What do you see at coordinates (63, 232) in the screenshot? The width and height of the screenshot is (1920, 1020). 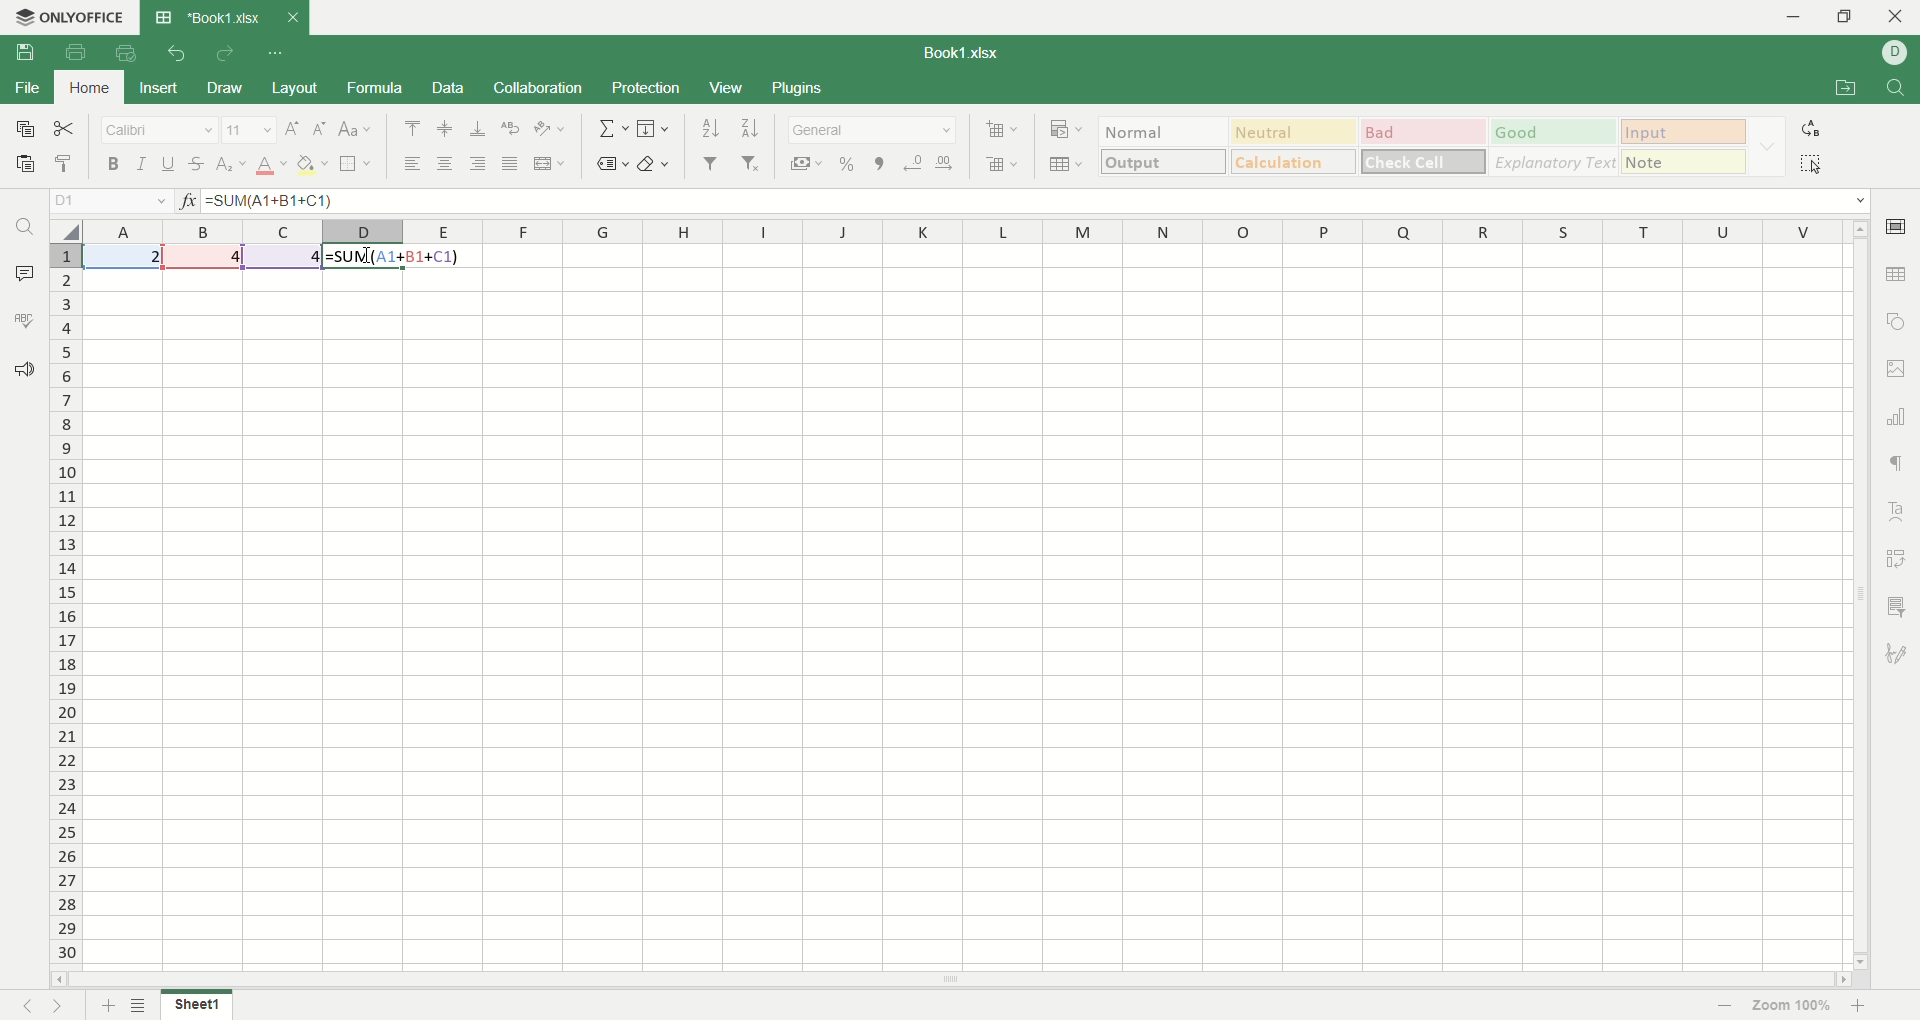 I see `select all` at bounding box center [63, 232].